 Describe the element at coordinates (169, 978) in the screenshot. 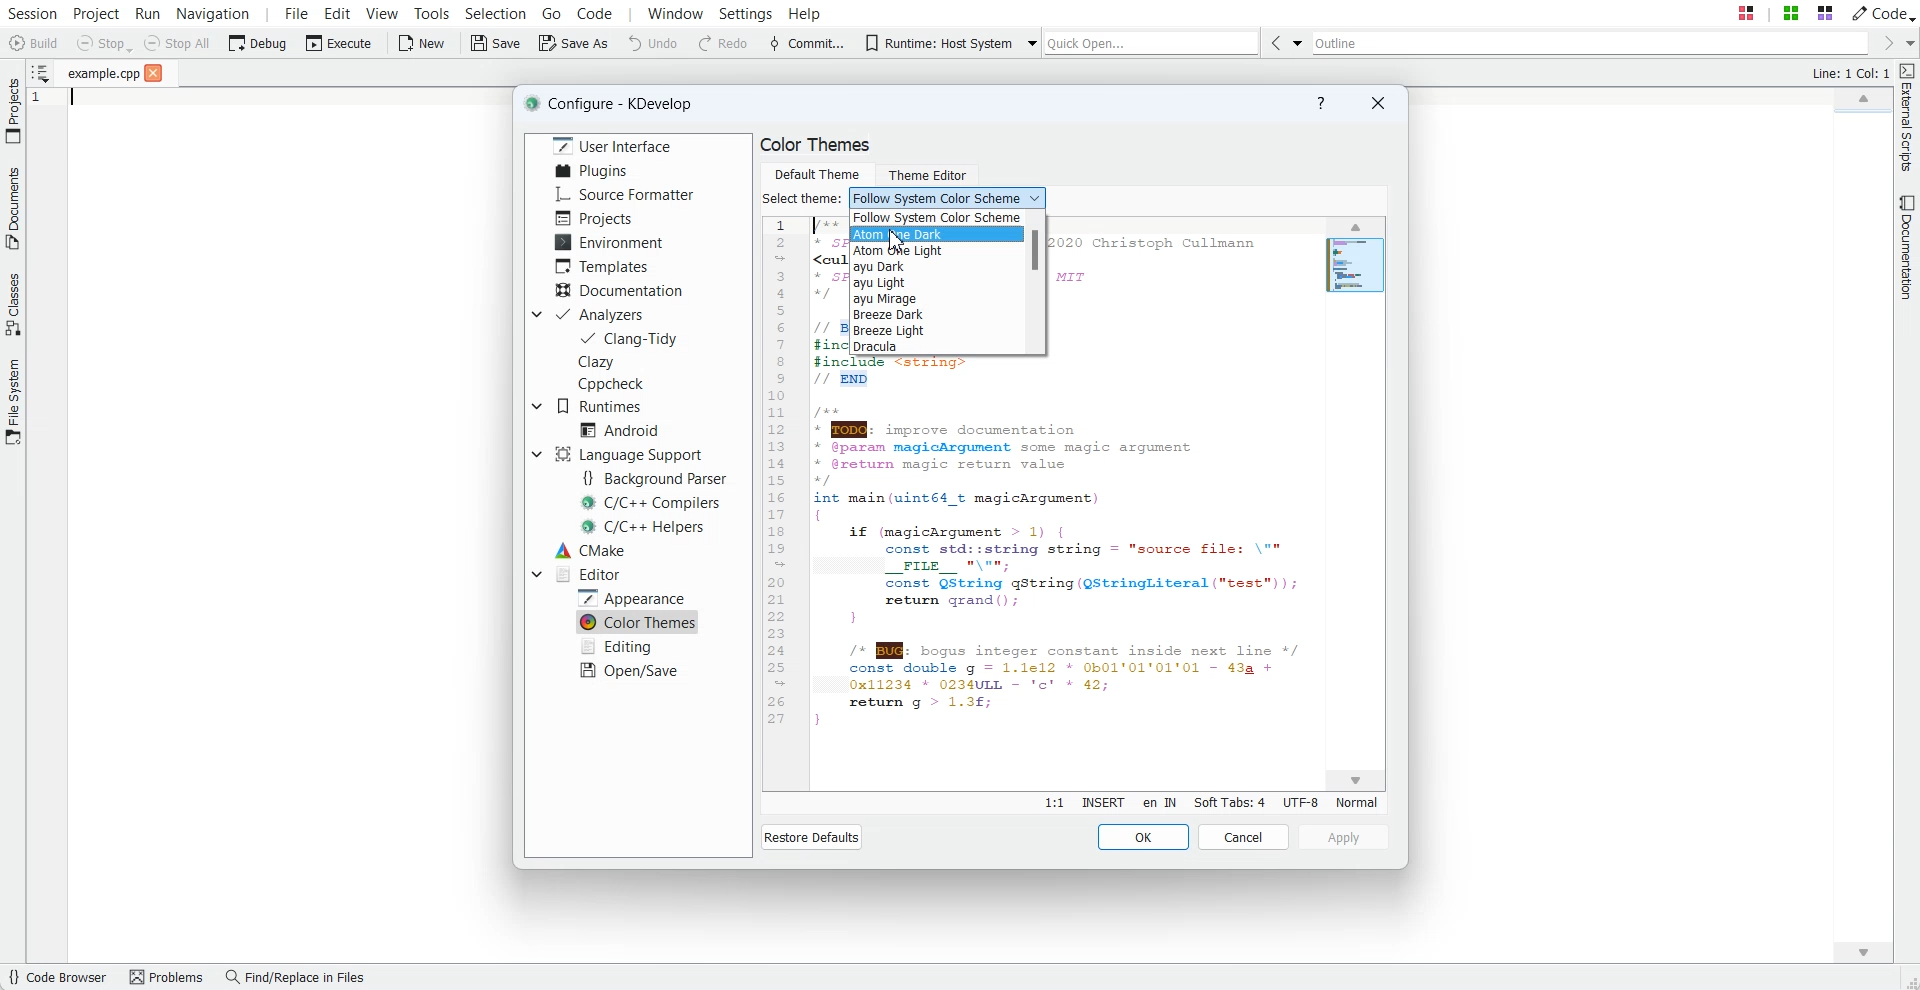

I see `Problems` at that location.